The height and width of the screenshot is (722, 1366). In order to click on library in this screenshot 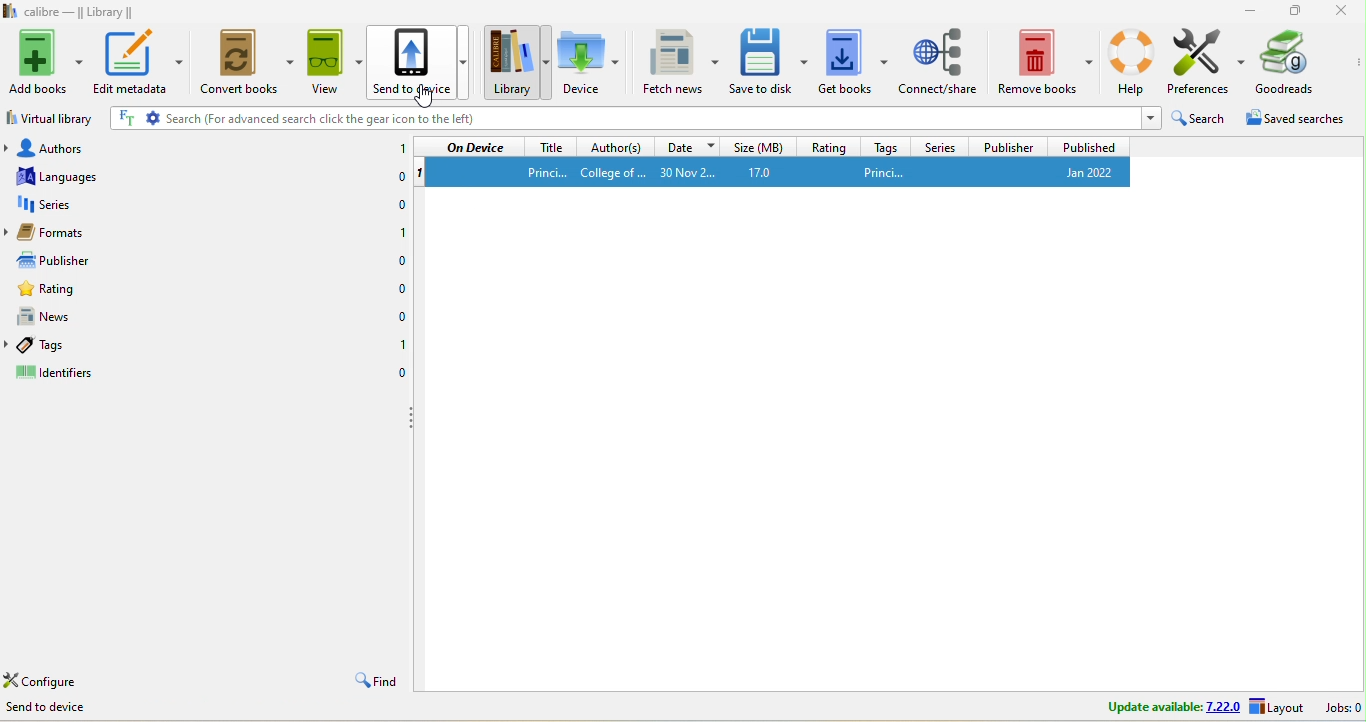, I will do `click(517, 64)`.